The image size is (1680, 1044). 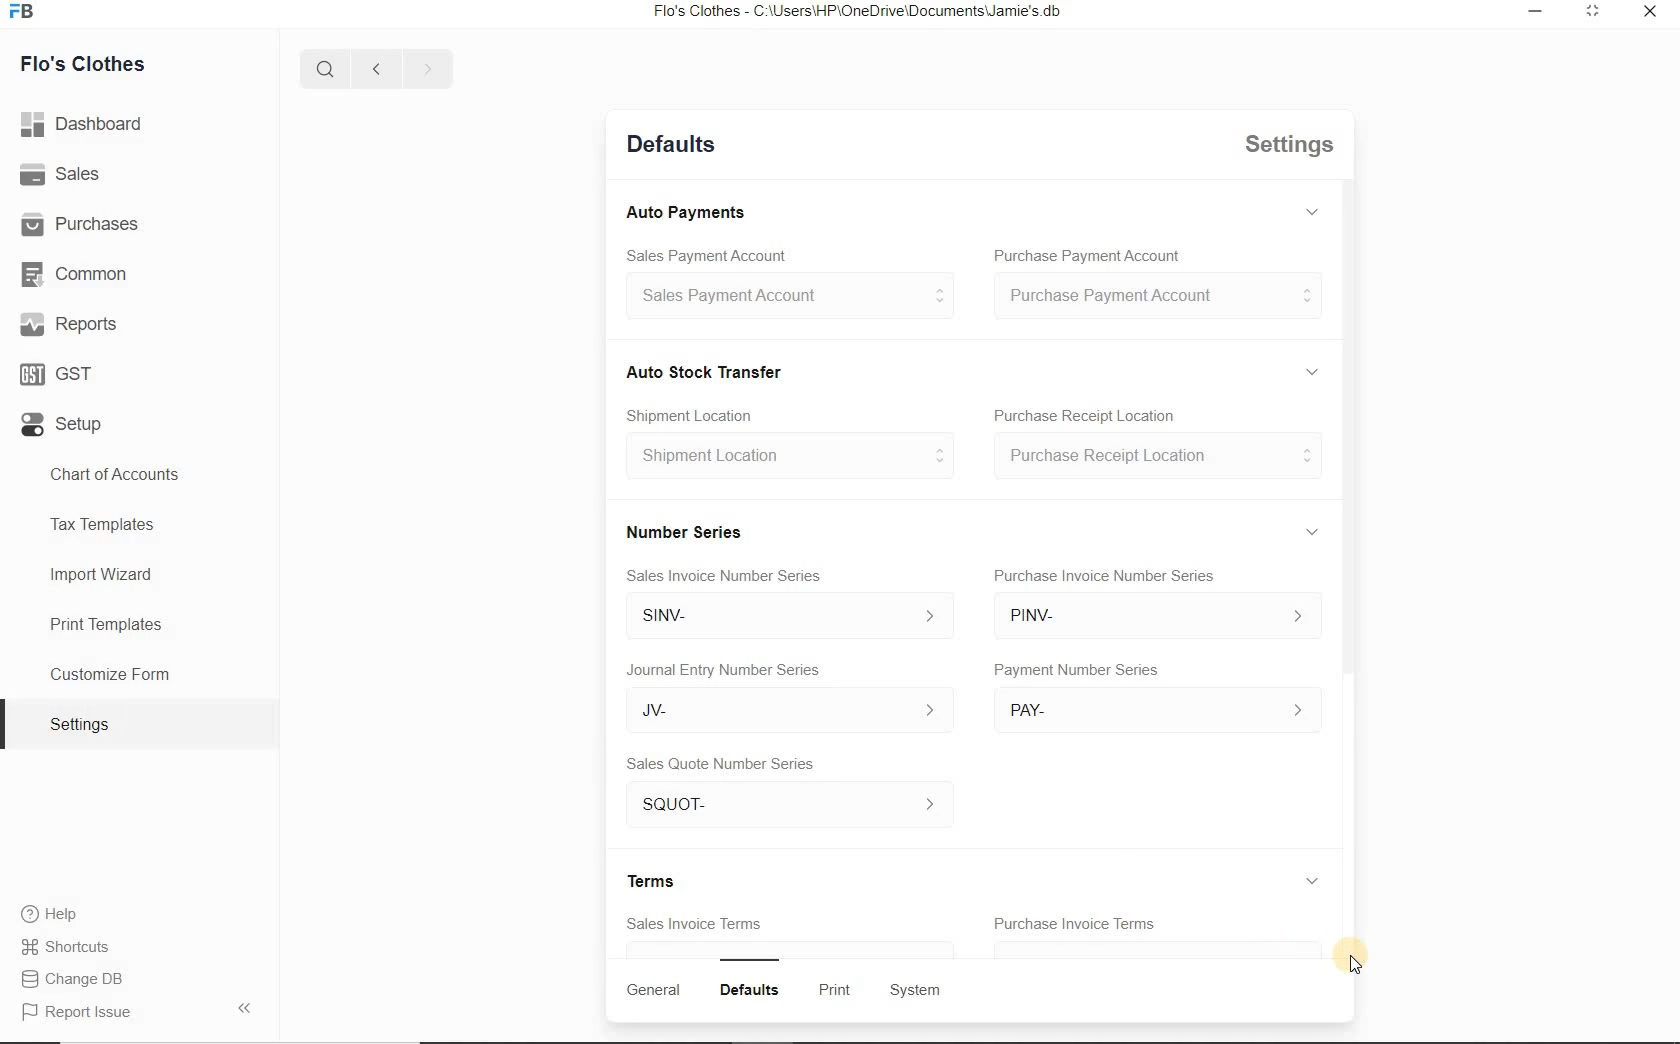 What do you see at coordinates (749, 957) in the screenshot?
I see `Bar` at bounding box center [749, 957].